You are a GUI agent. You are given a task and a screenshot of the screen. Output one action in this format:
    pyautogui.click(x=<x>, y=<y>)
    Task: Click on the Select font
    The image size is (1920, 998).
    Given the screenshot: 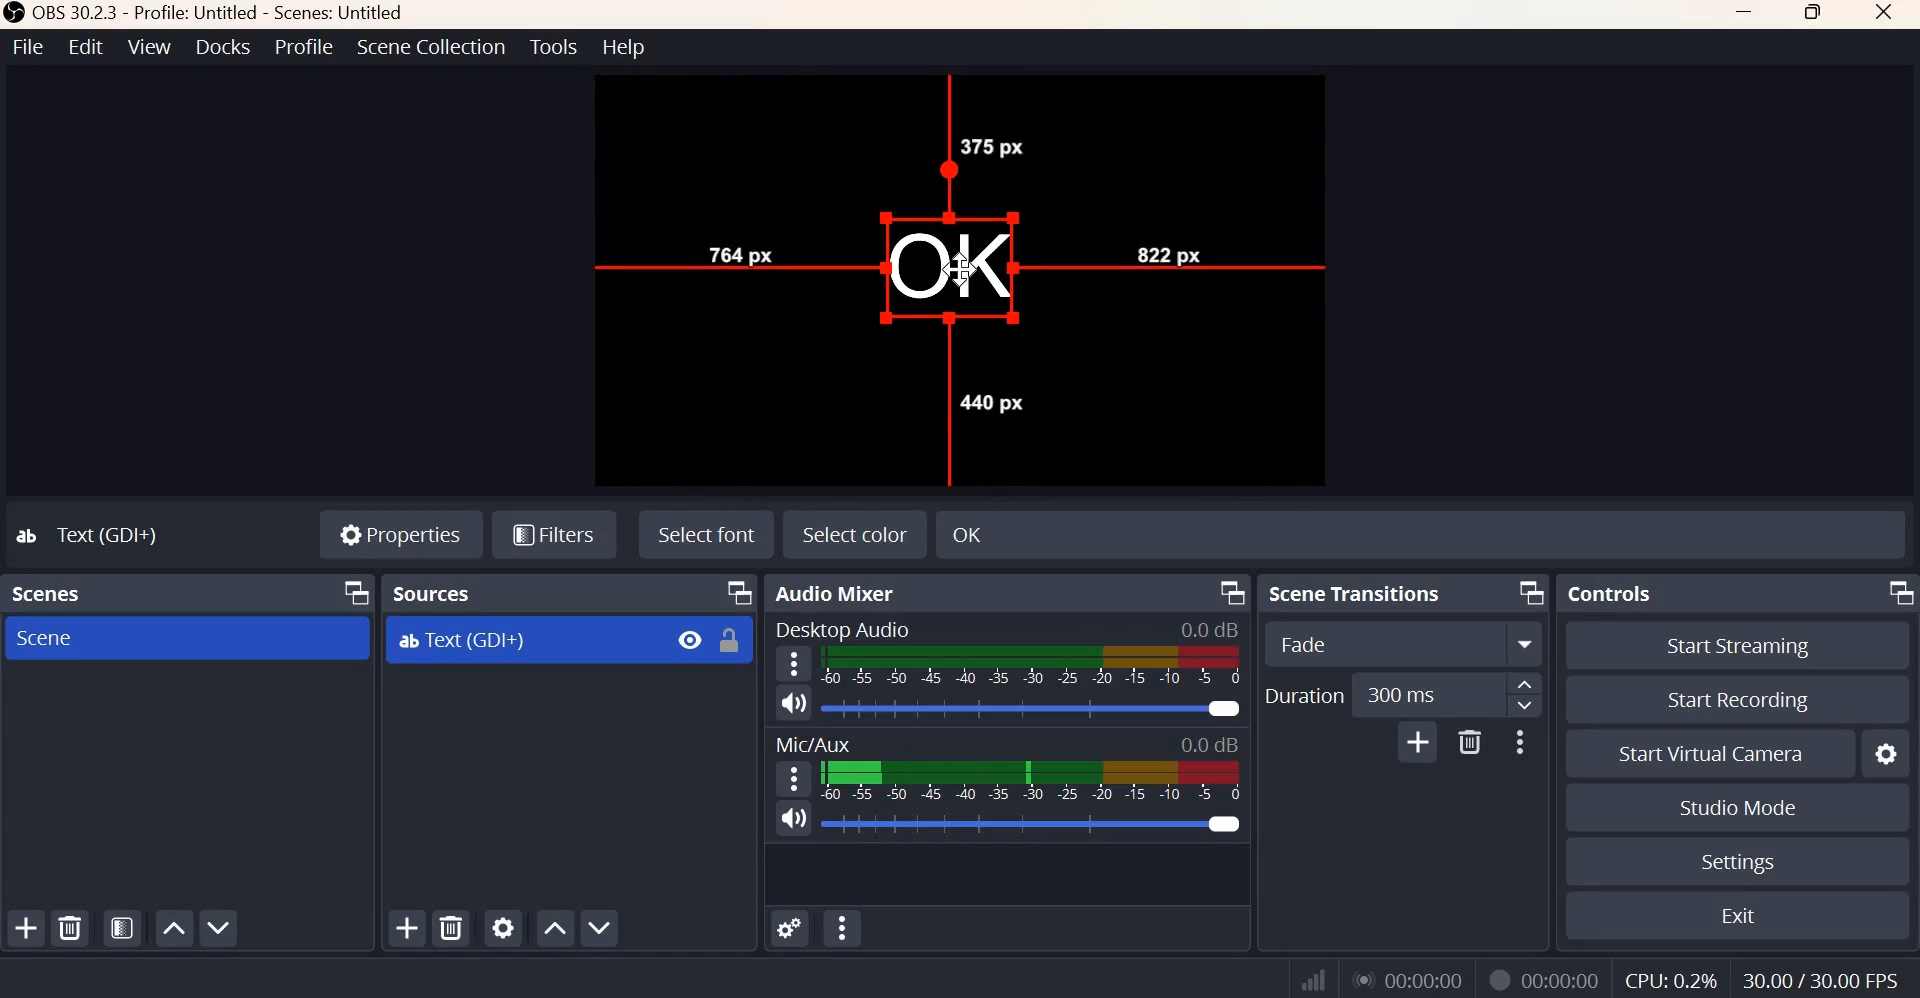 What is the action you would take?
    pyautogui.click(x=707, y=533)
    